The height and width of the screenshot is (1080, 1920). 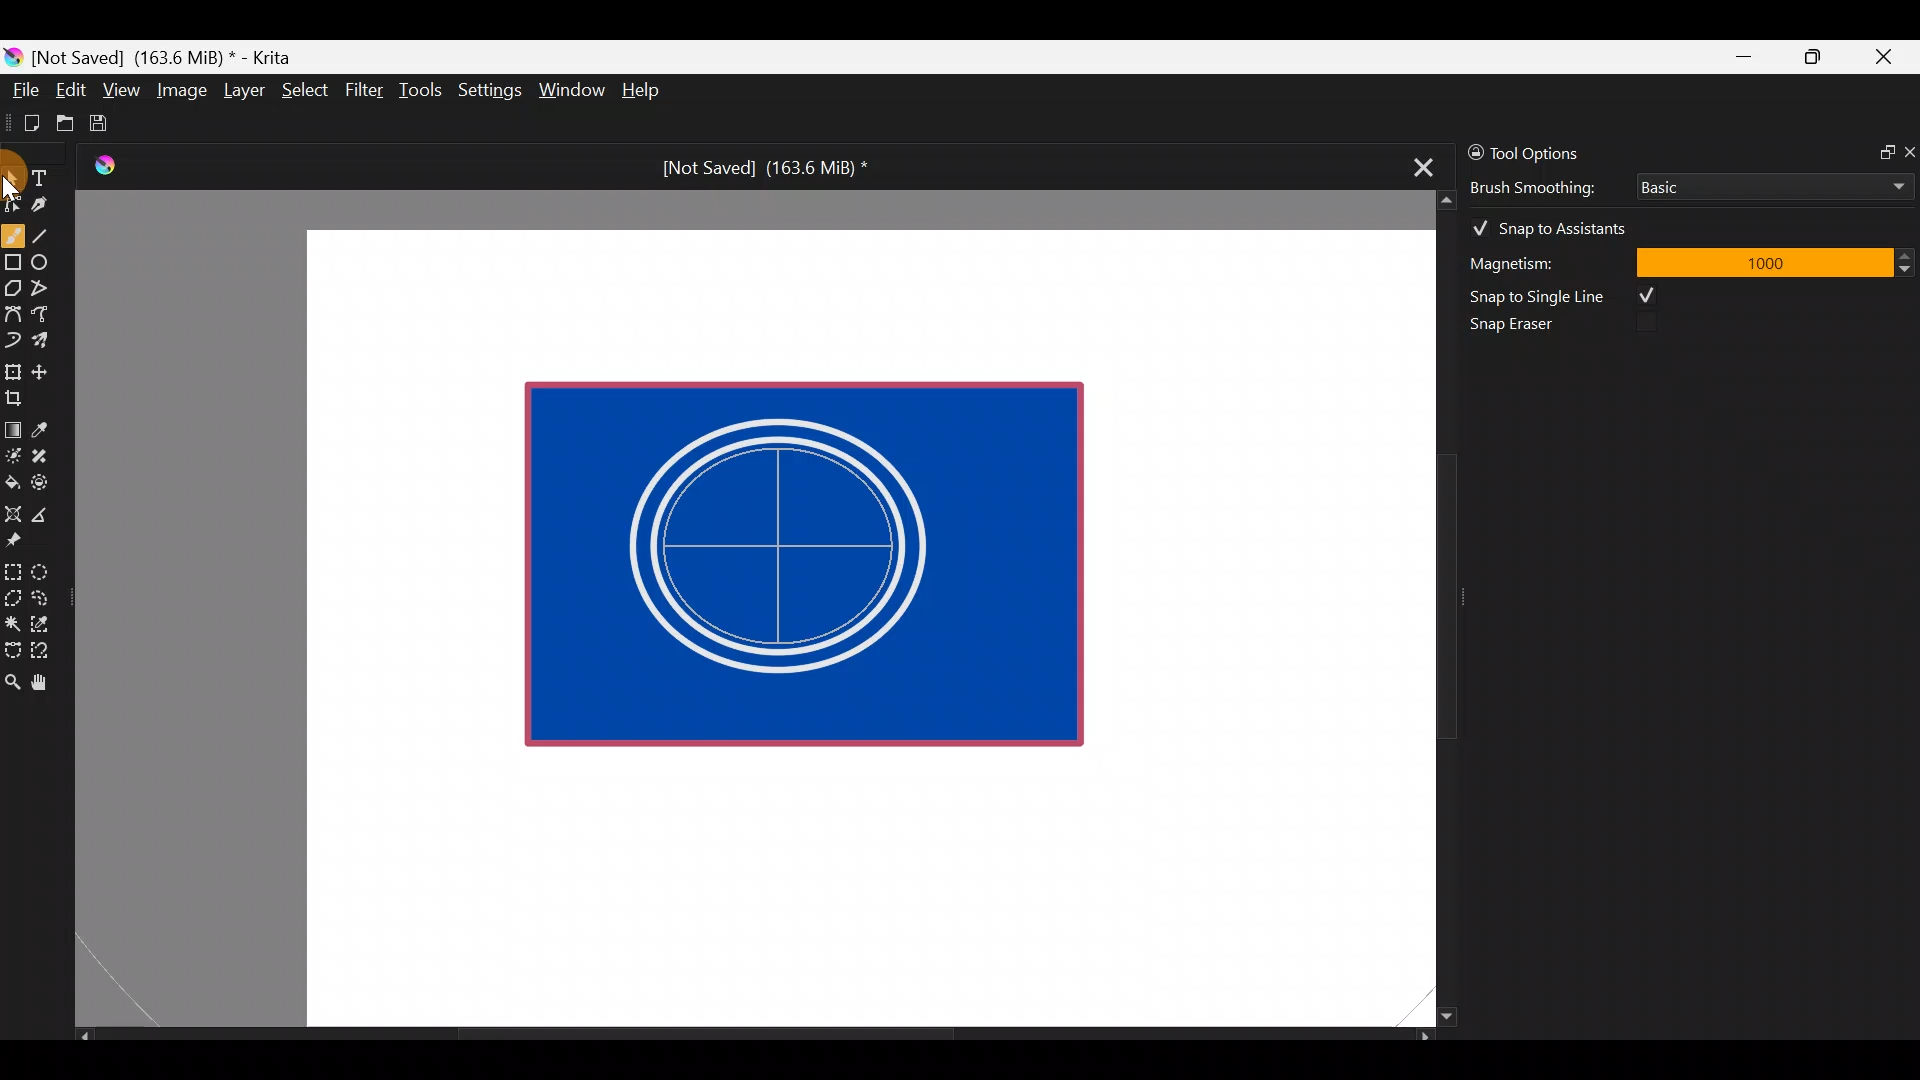 What do you see at coordinates (1745, 57) in the screenshot?
I see `Minimize` at bounding box center [1745, 57].